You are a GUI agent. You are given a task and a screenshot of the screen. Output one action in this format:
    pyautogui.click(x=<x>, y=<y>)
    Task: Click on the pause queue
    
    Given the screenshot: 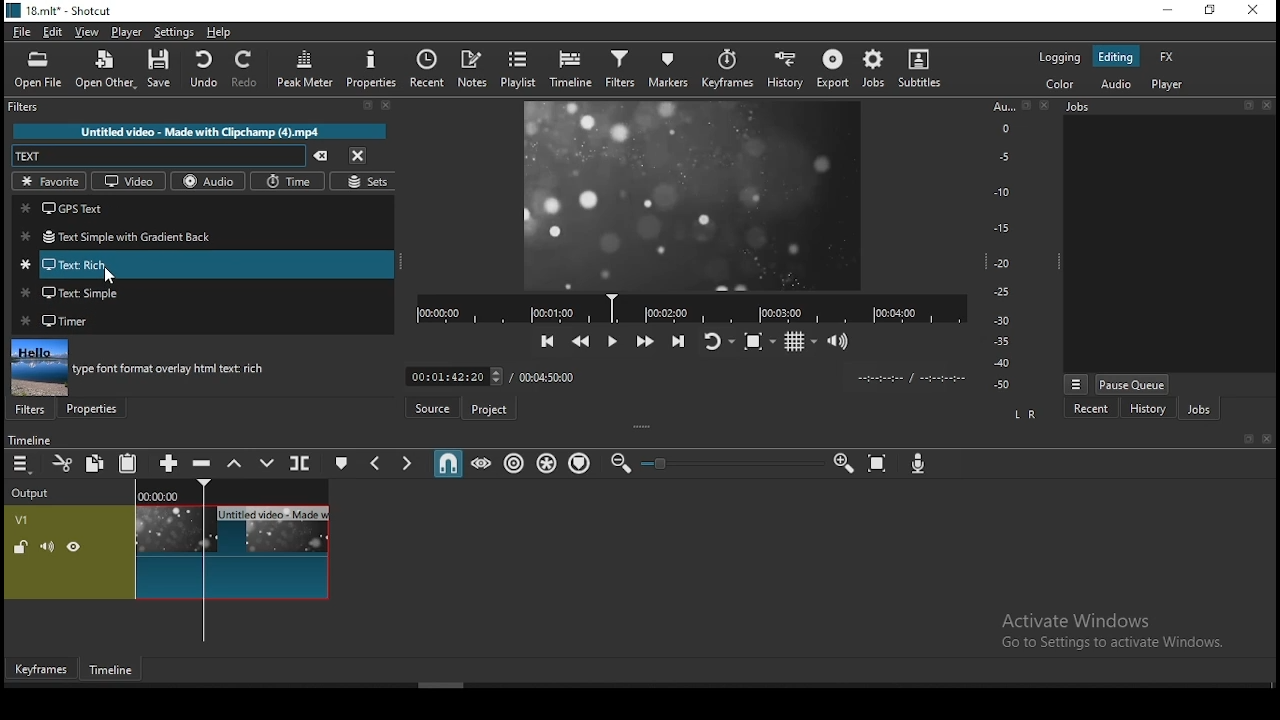 What is the action you would take?
    pyautogui.click(x=1133, y=384)
    